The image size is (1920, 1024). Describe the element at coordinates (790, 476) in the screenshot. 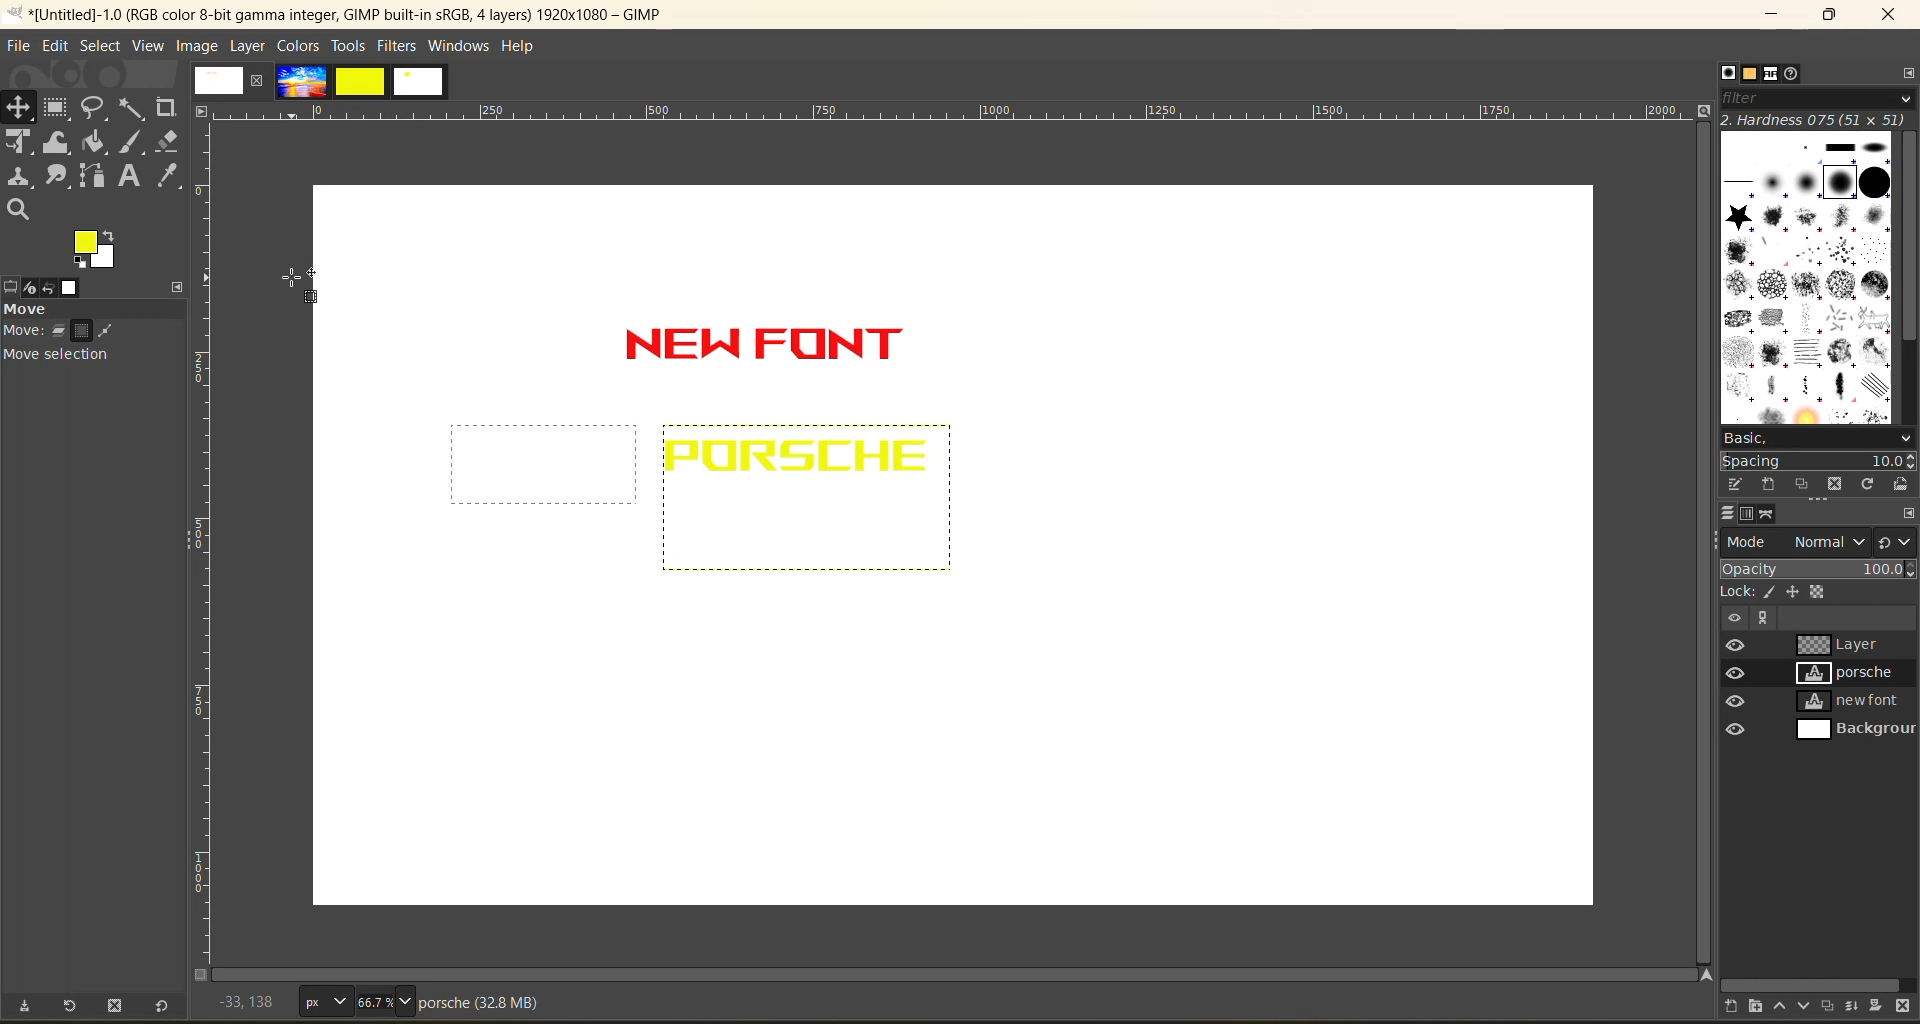

I see `text inserted` at that location.